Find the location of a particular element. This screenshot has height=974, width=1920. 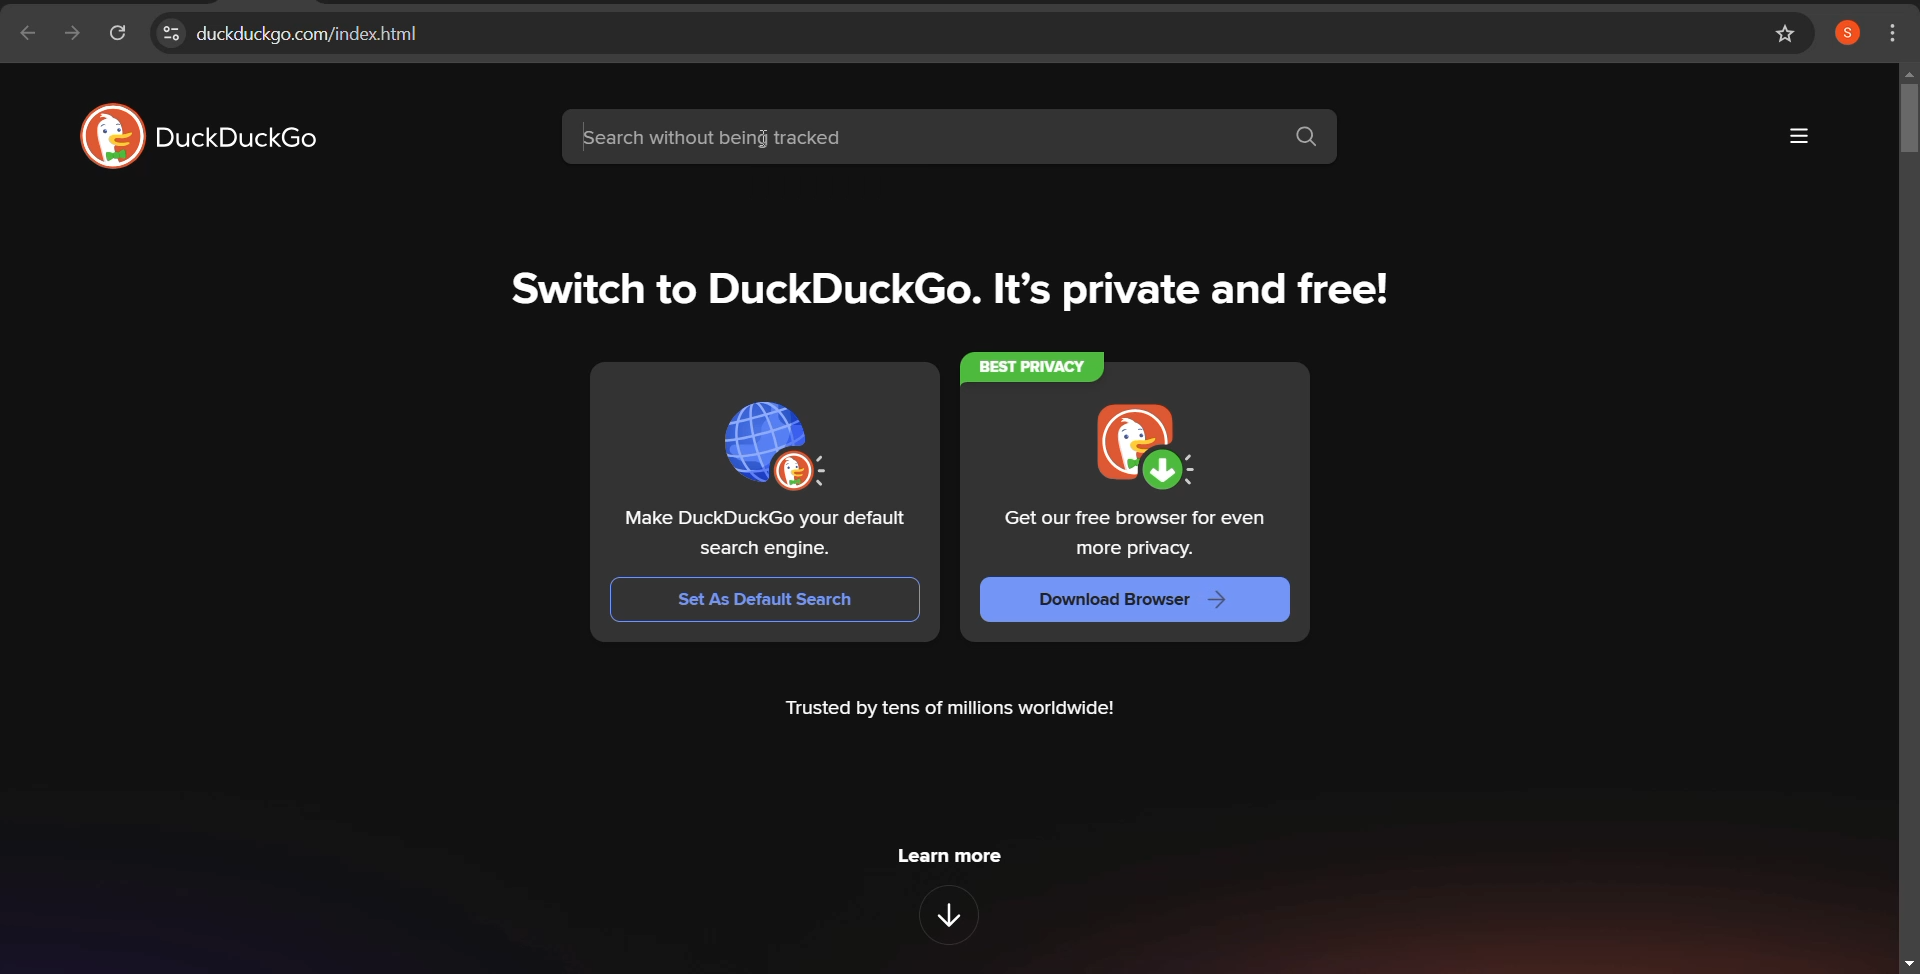

best privacy is located at coordinates (1028, 365).